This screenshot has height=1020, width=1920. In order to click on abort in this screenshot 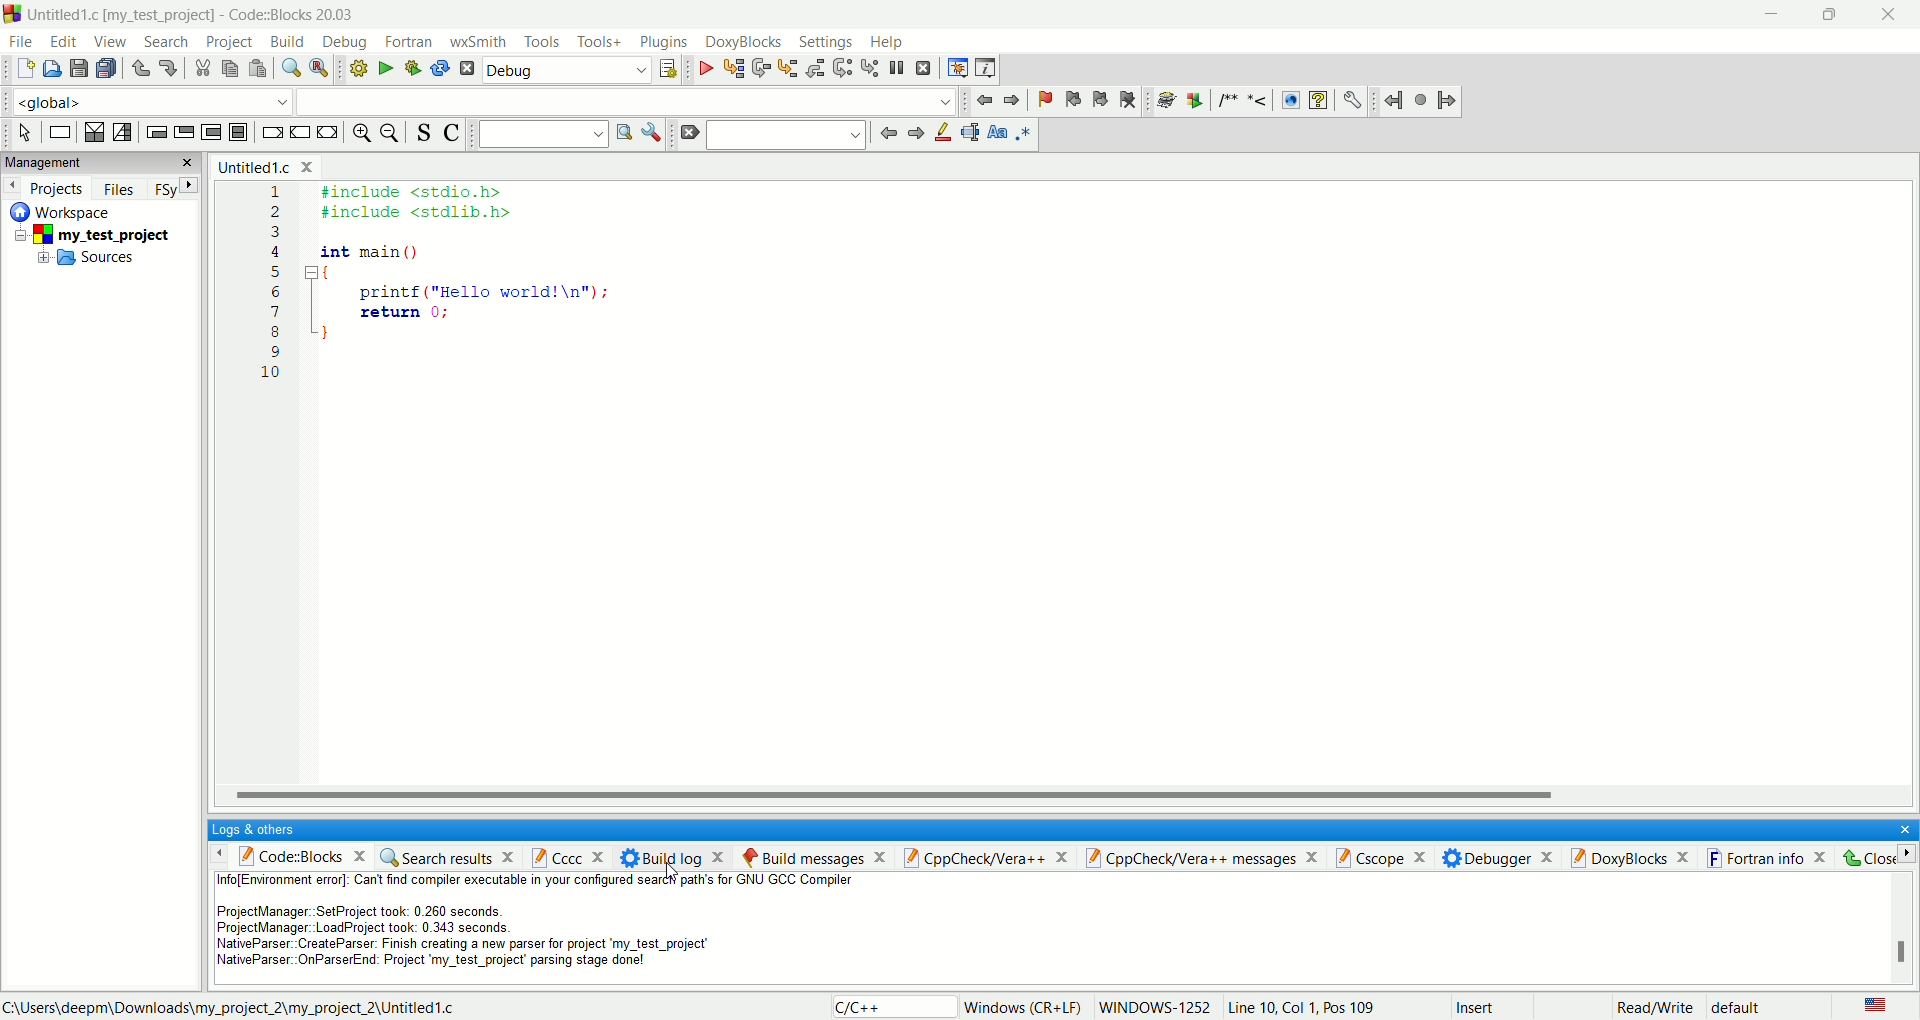, I will do `click(466, 68)`.